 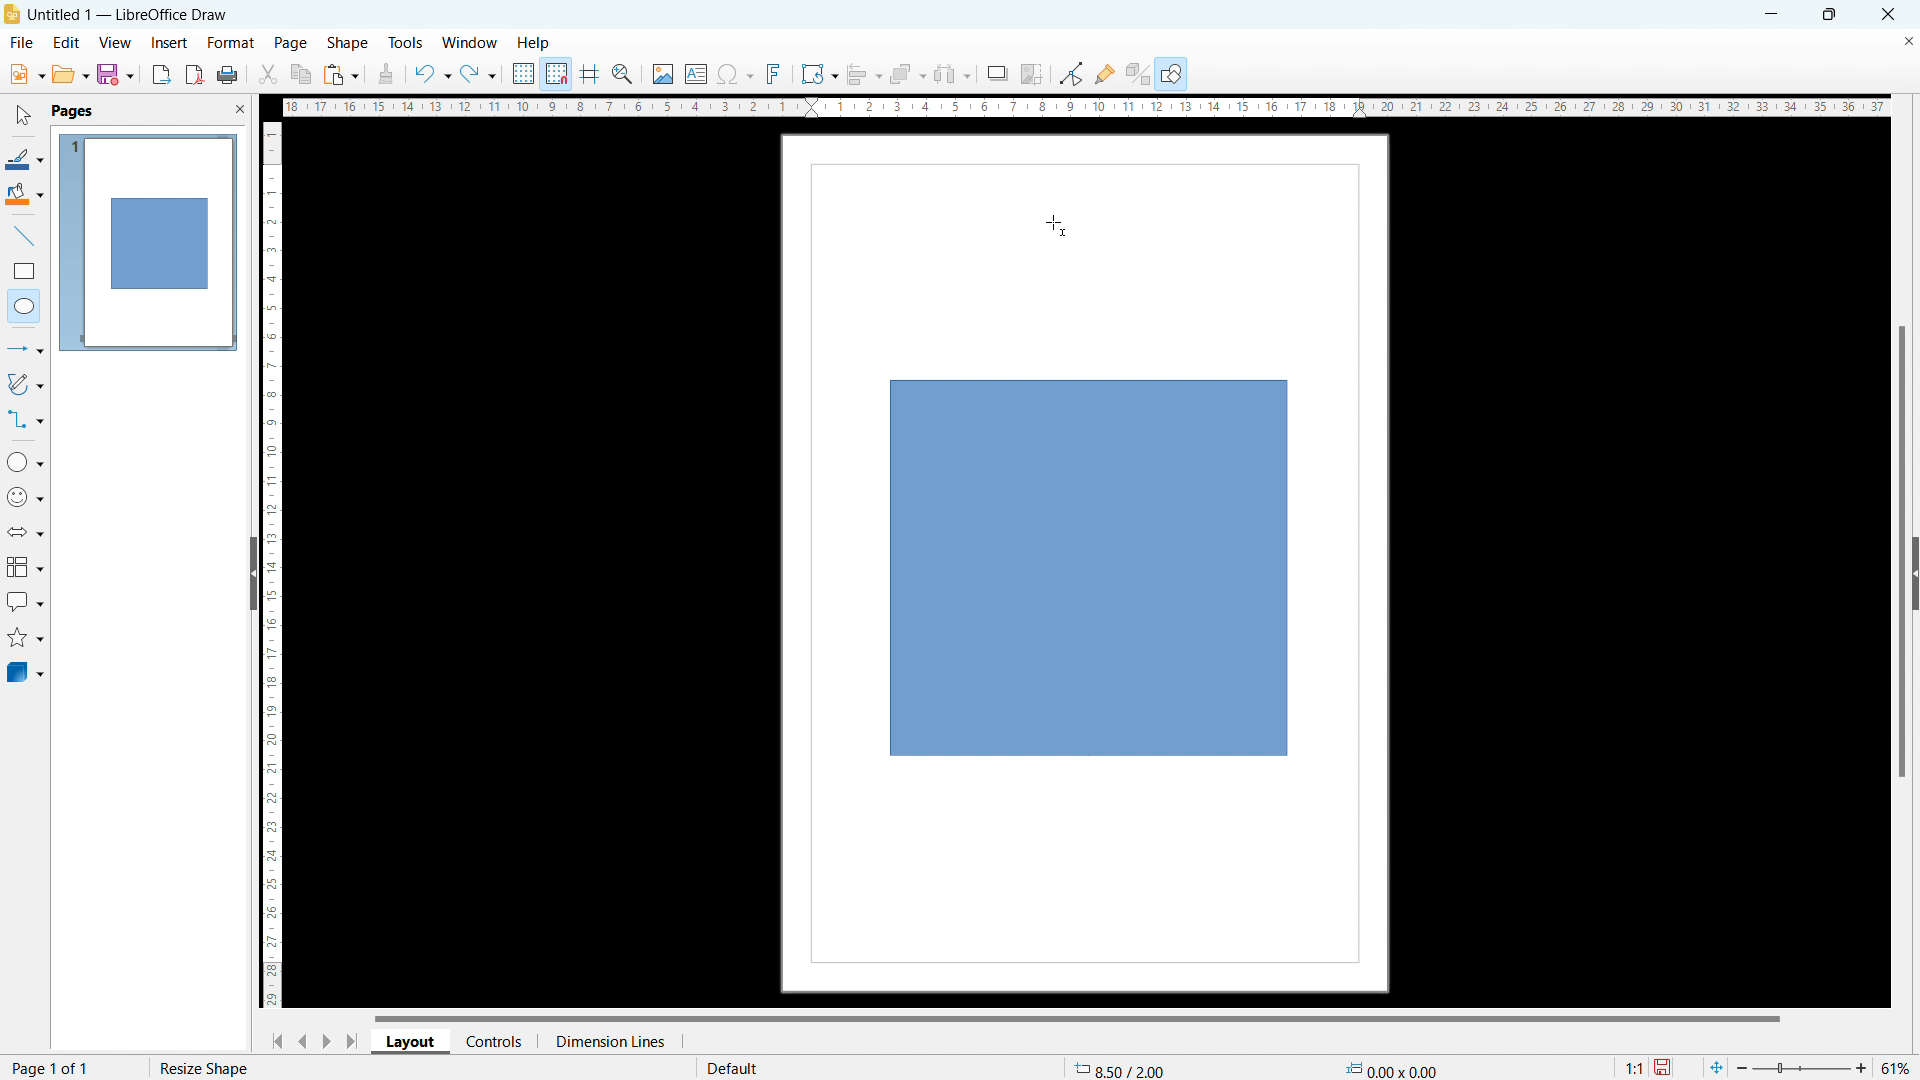 What do you see at coordinates (25, 237) in the screenshot?
I see `line` at bounding box center [25, 237].